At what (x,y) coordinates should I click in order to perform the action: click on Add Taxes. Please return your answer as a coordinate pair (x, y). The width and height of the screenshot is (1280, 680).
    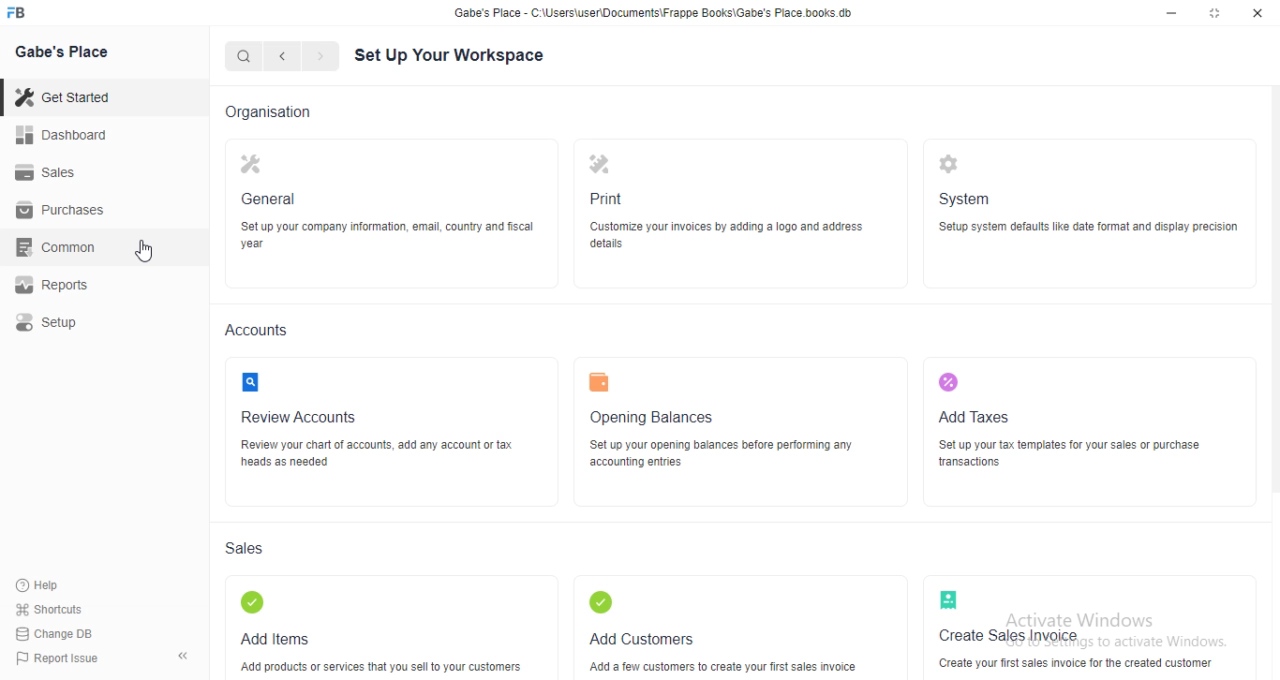
    Looking at the image, I should click on (979, 419).